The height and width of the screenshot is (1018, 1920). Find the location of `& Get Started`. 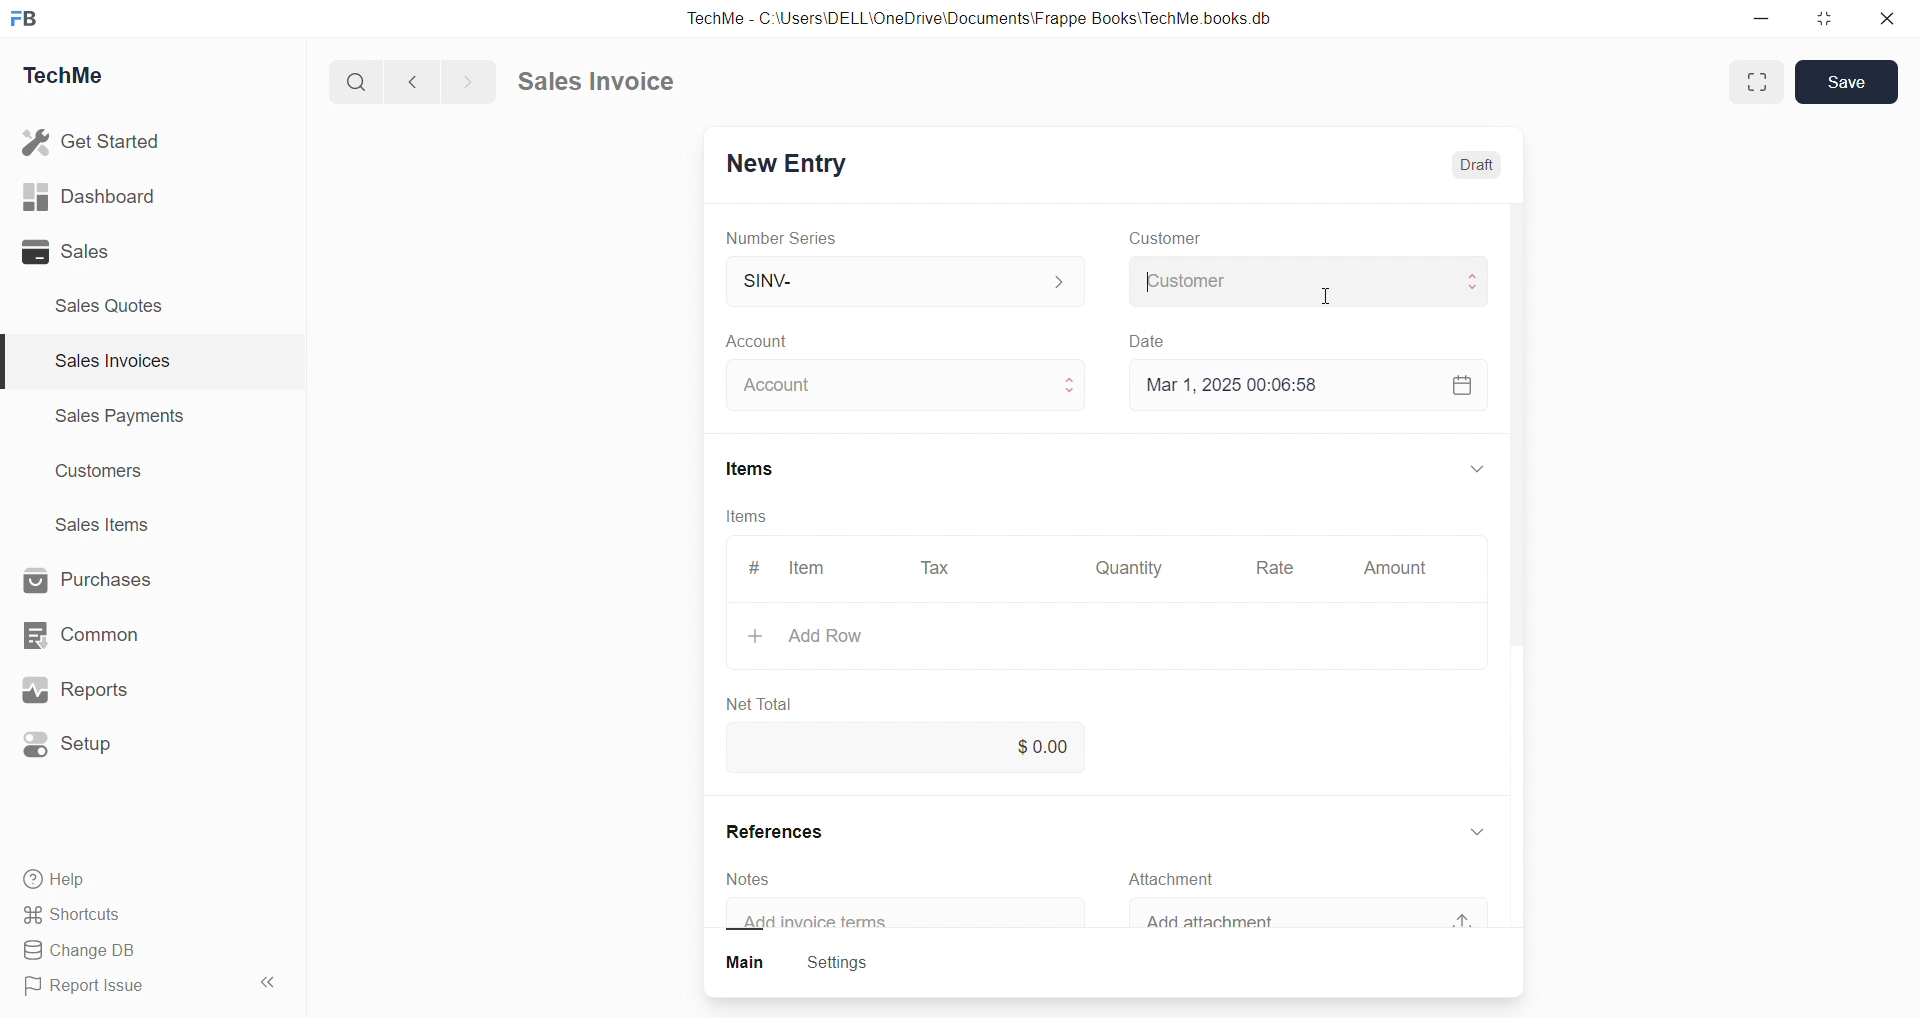

& Get Started is located at coordinates (94, 140).